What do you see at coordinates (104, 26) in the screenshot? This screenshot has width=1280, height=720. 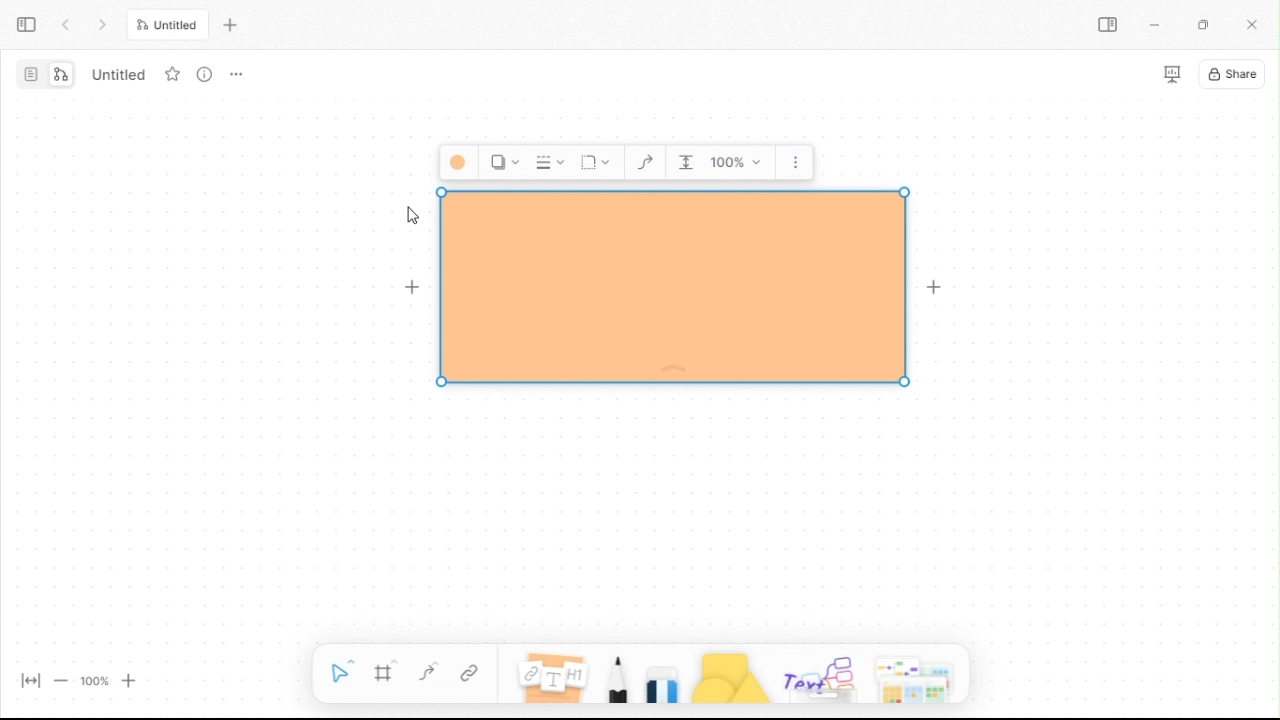 I see `next tab` at bounding box center [104, 26].